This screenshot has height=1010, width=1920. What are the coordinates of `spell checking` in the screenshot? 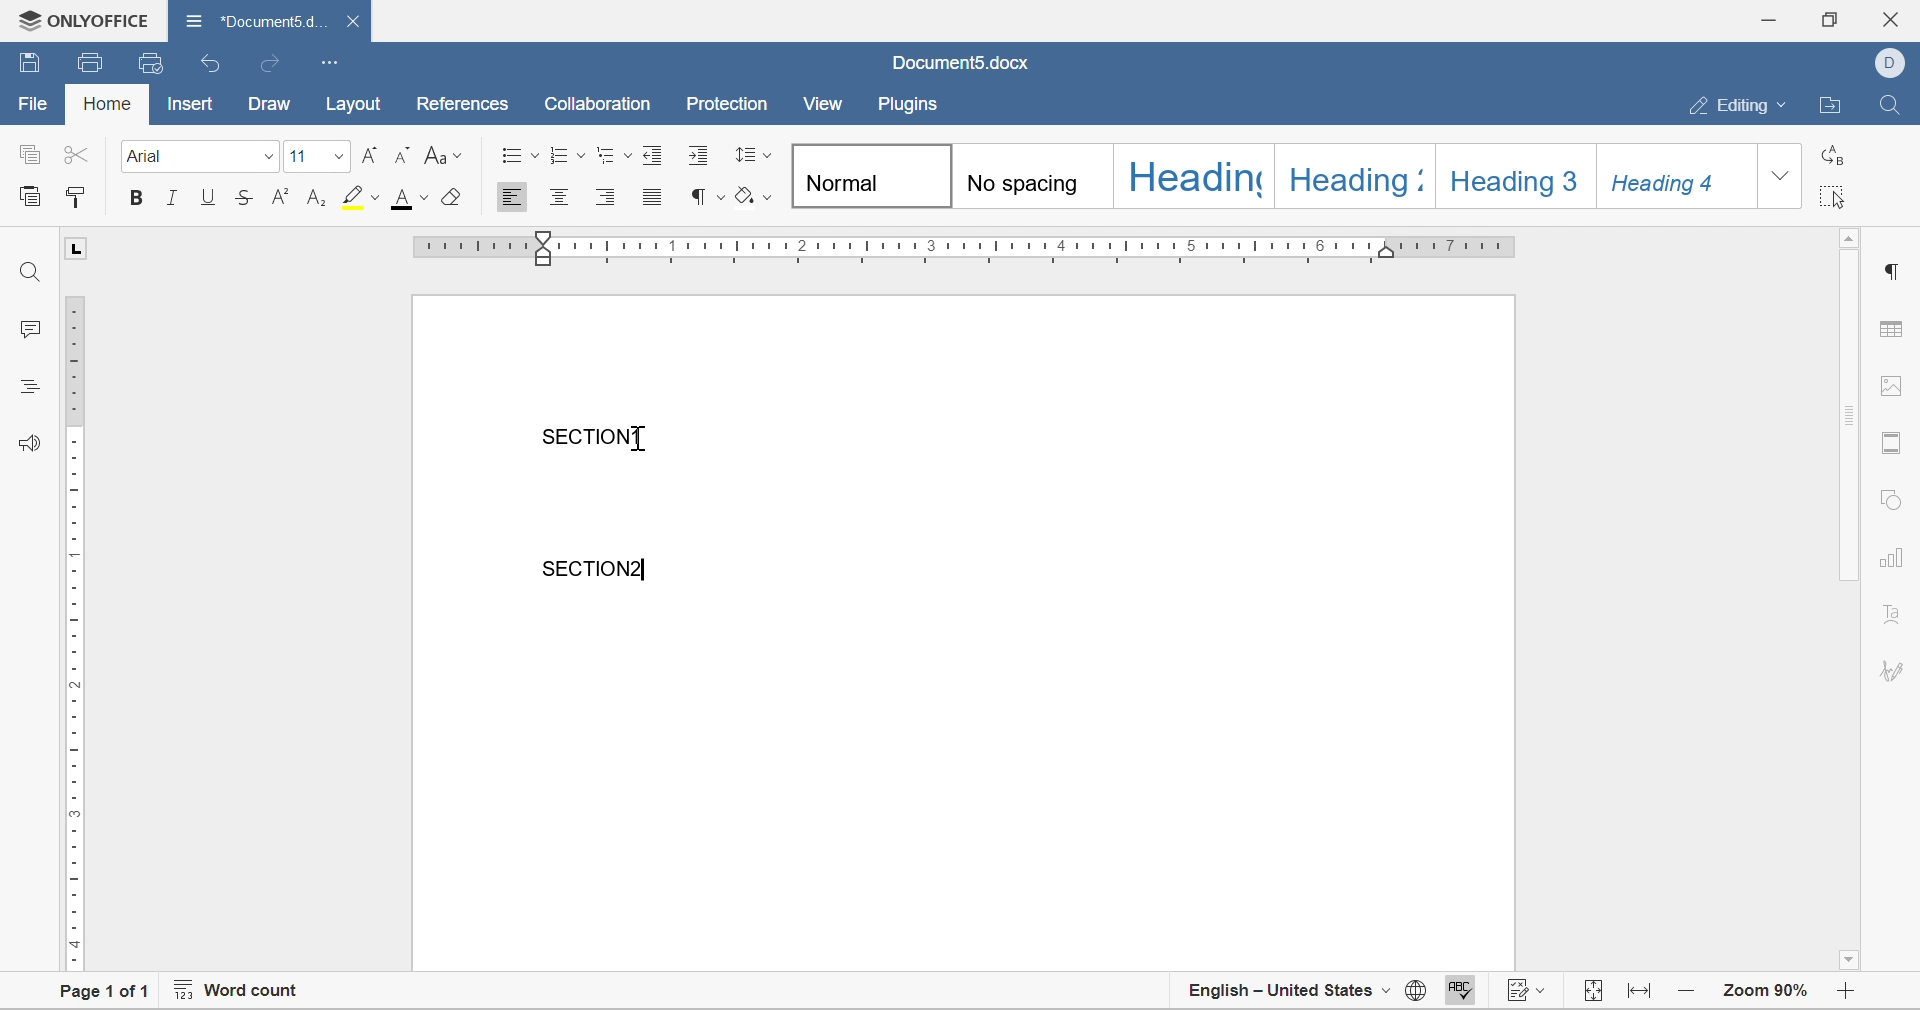 It's located at (1457, 993).